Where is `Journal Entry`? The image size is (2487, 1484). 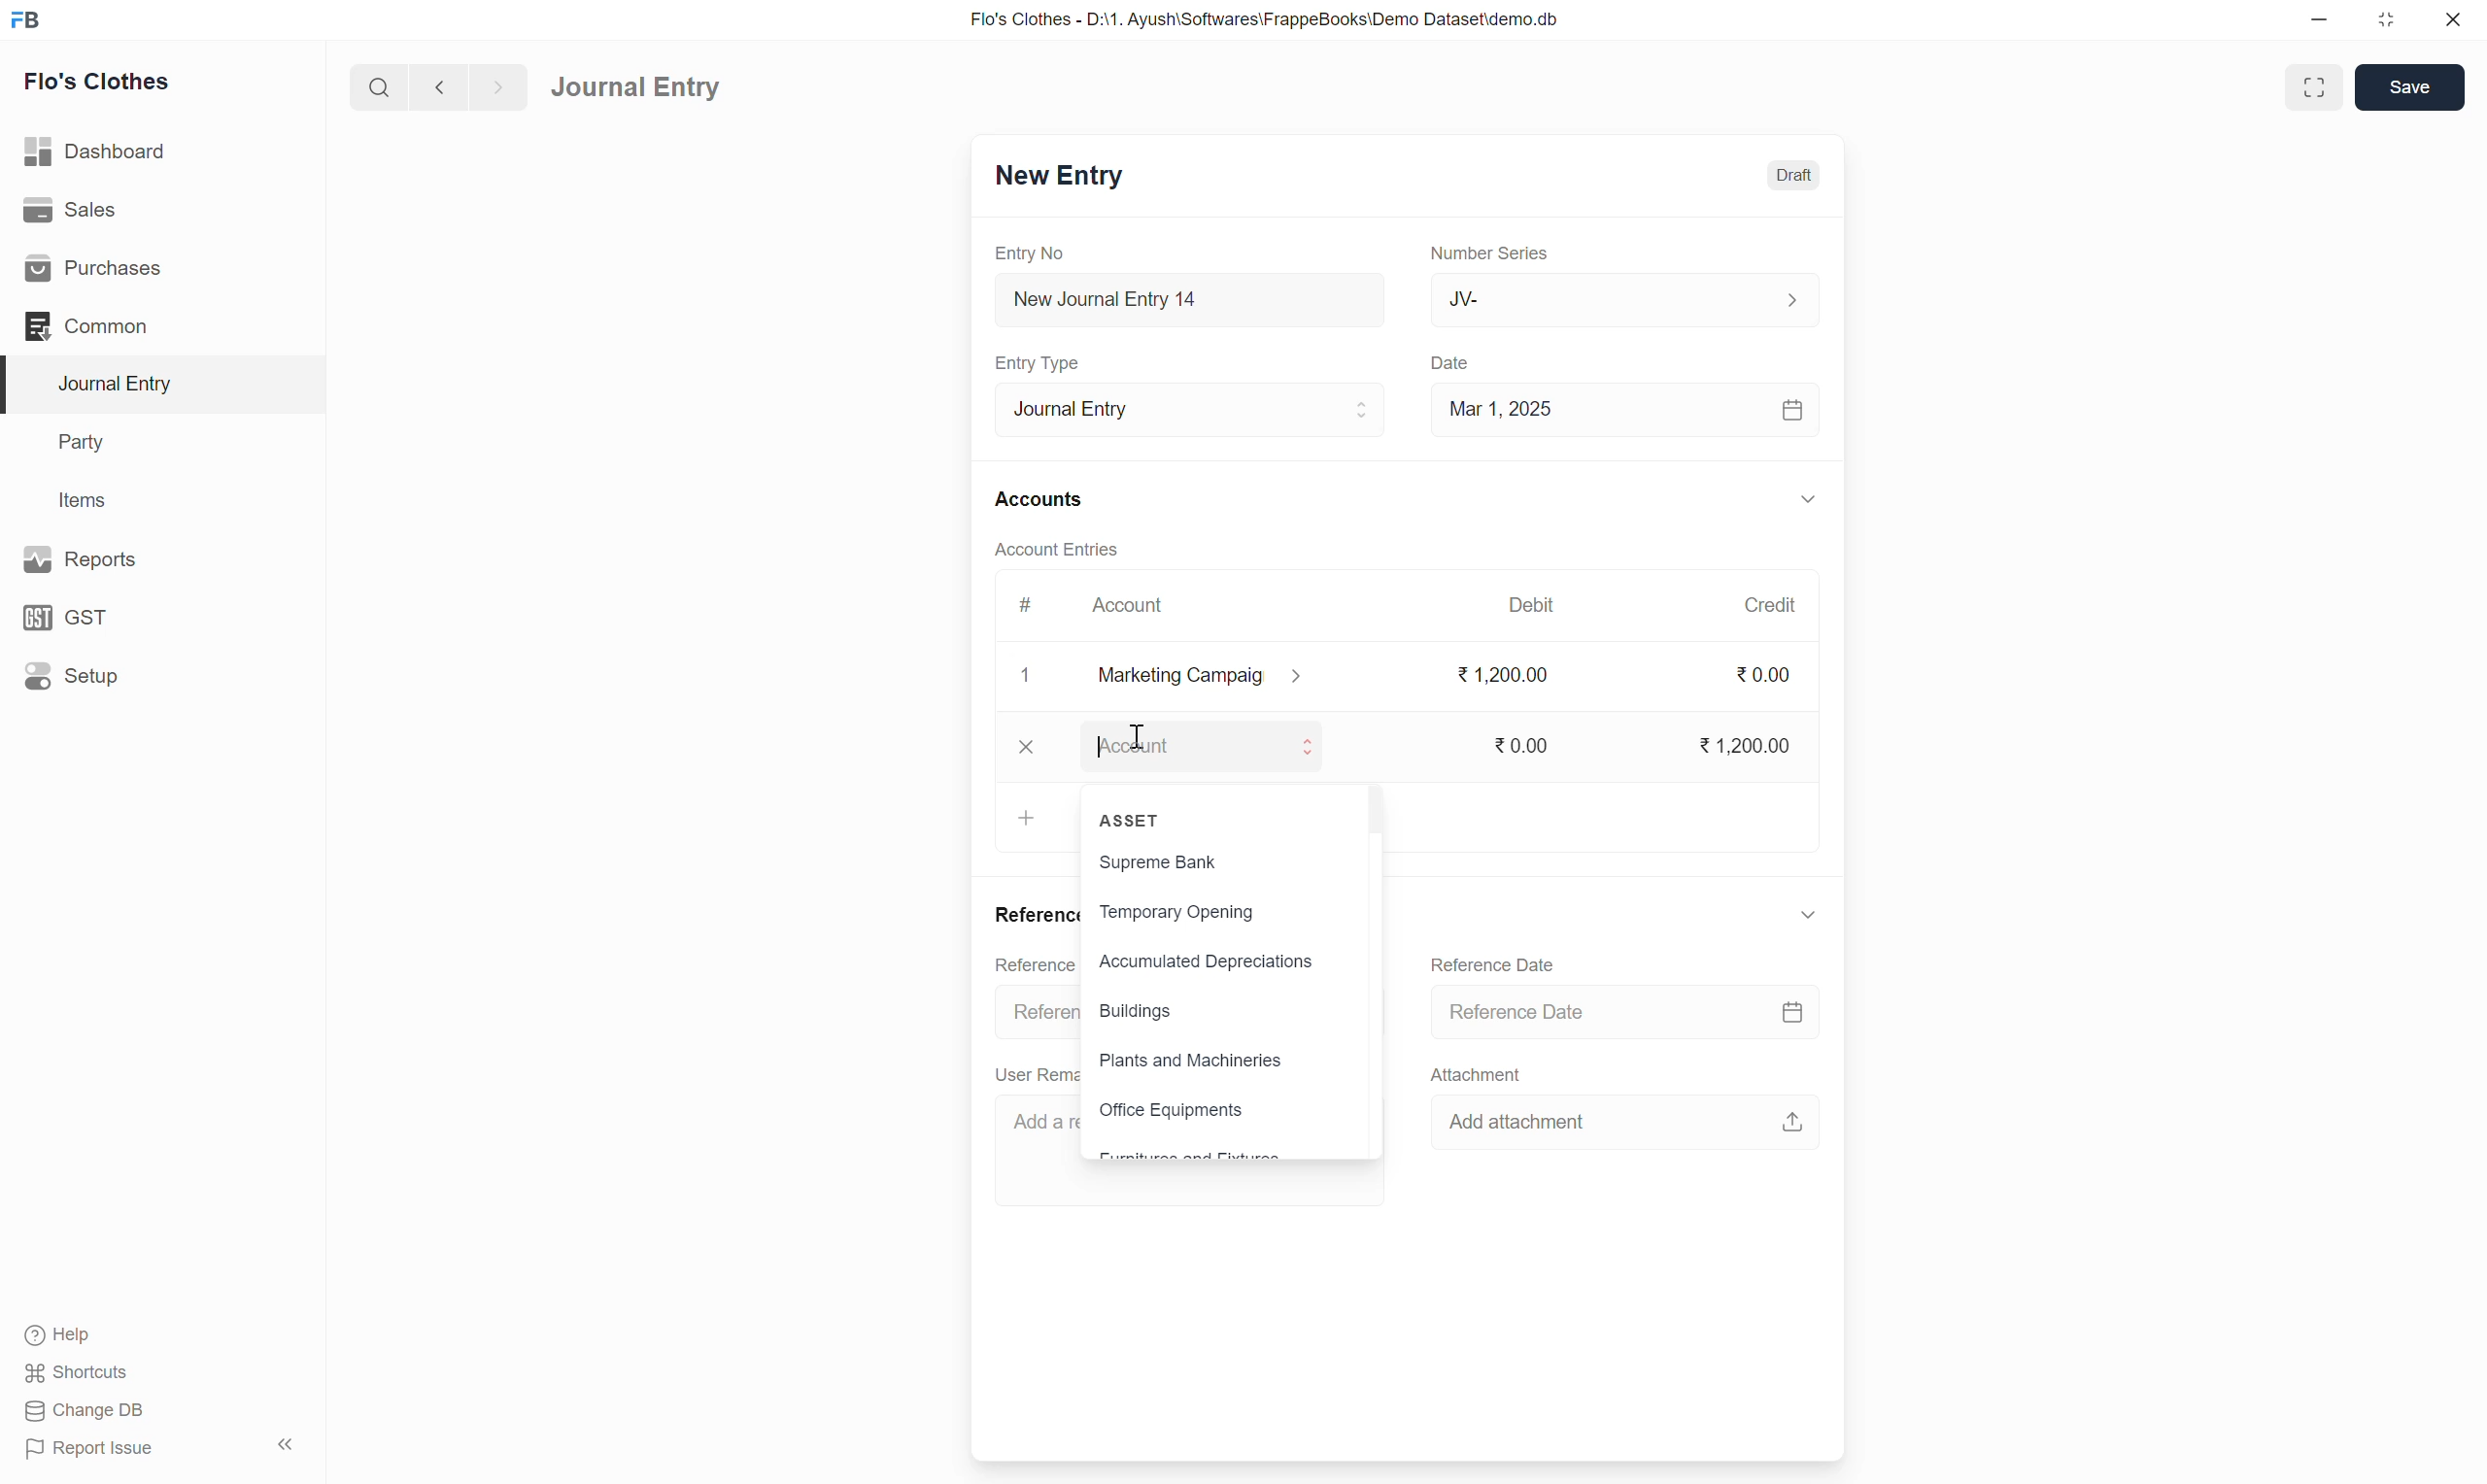
Journal Entry is located at coordinates (1190, 408).